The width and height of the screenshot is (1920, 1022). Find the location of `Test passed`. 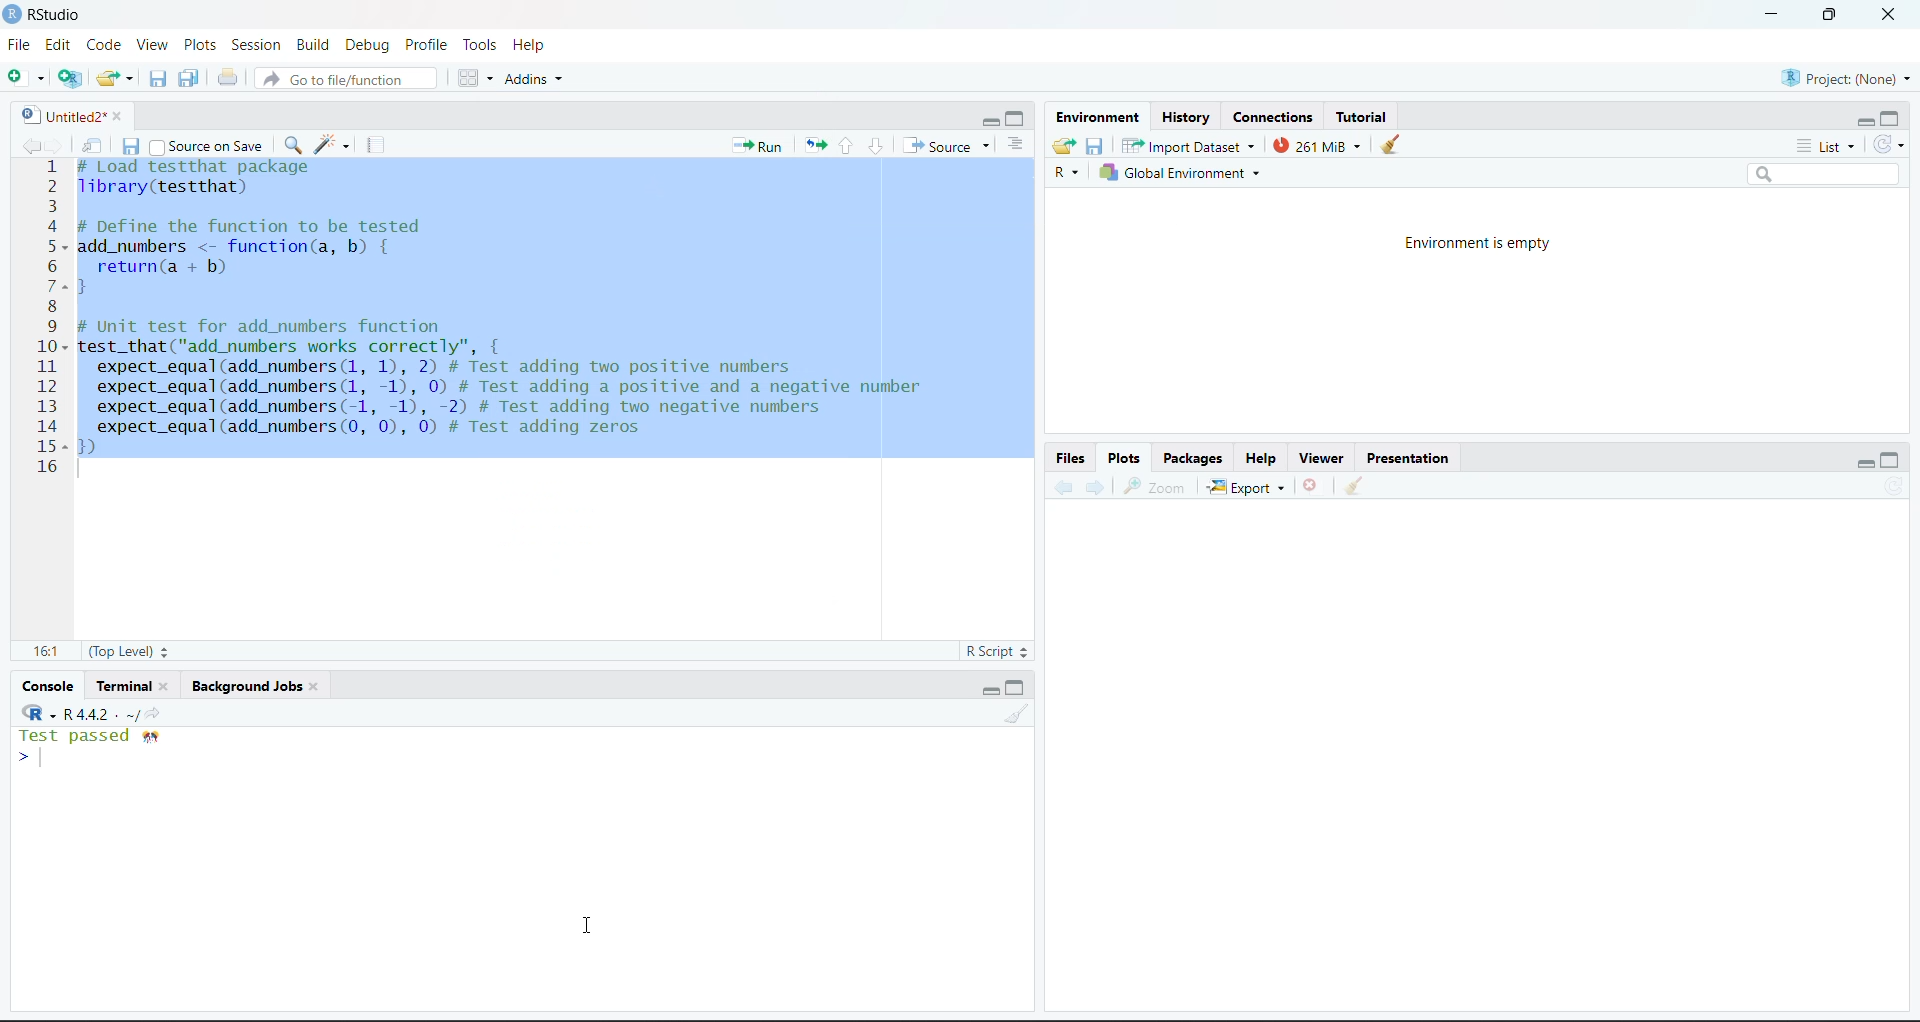

Test passed is located at coordinates (92, 736).